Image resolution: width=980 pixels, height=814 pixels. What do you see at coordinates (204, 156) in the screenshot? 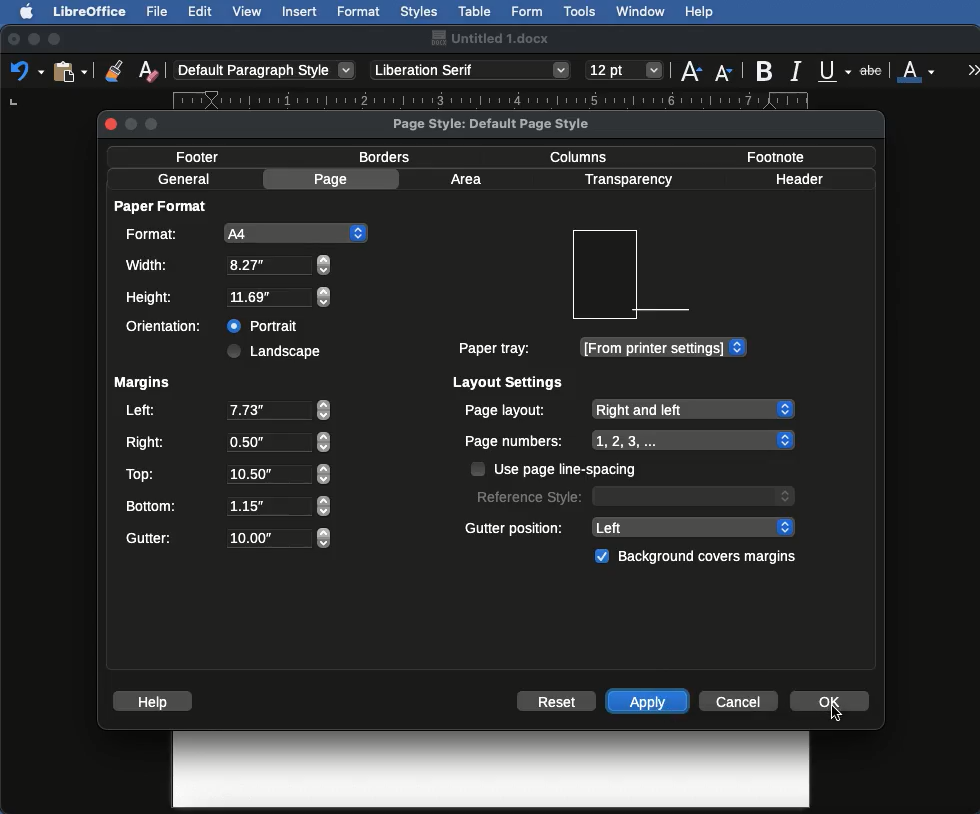
I see `Footer` at bounding box center [204, 156].